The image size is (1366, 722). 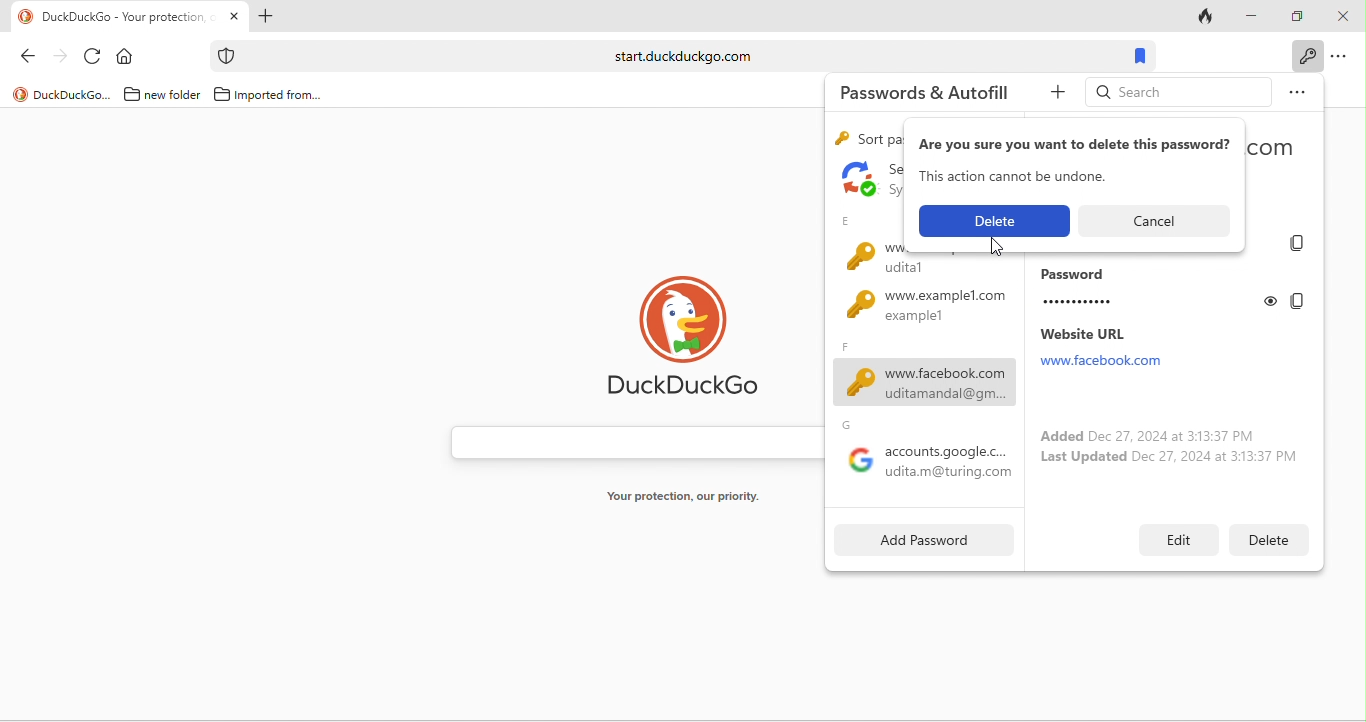 I want to click on forward, so click(x=62, y=60).